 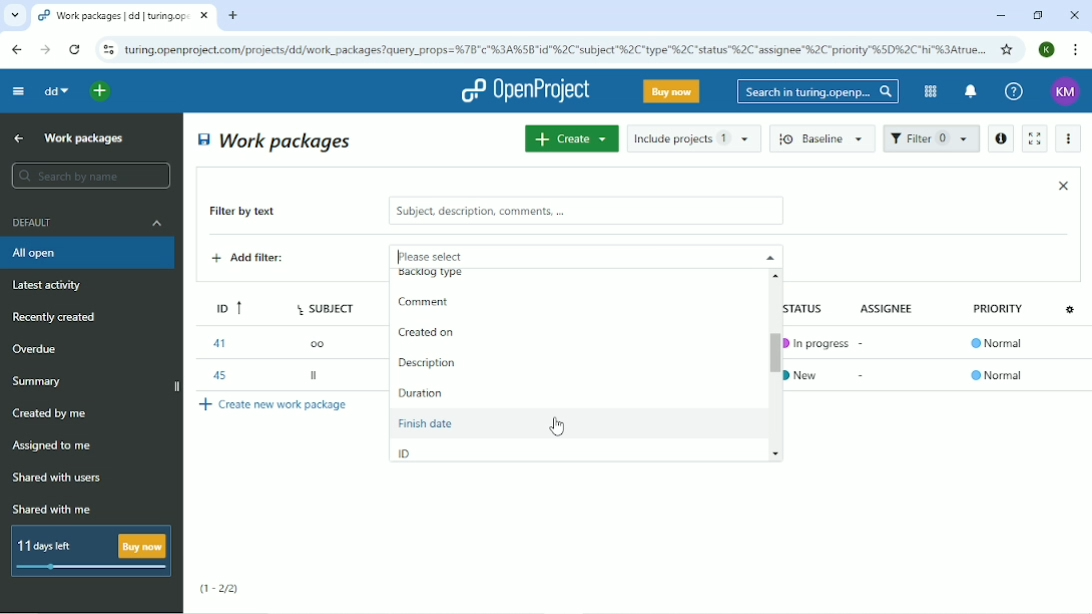 I want to click on Bookmark this tab, so click(x=1007, y=49).